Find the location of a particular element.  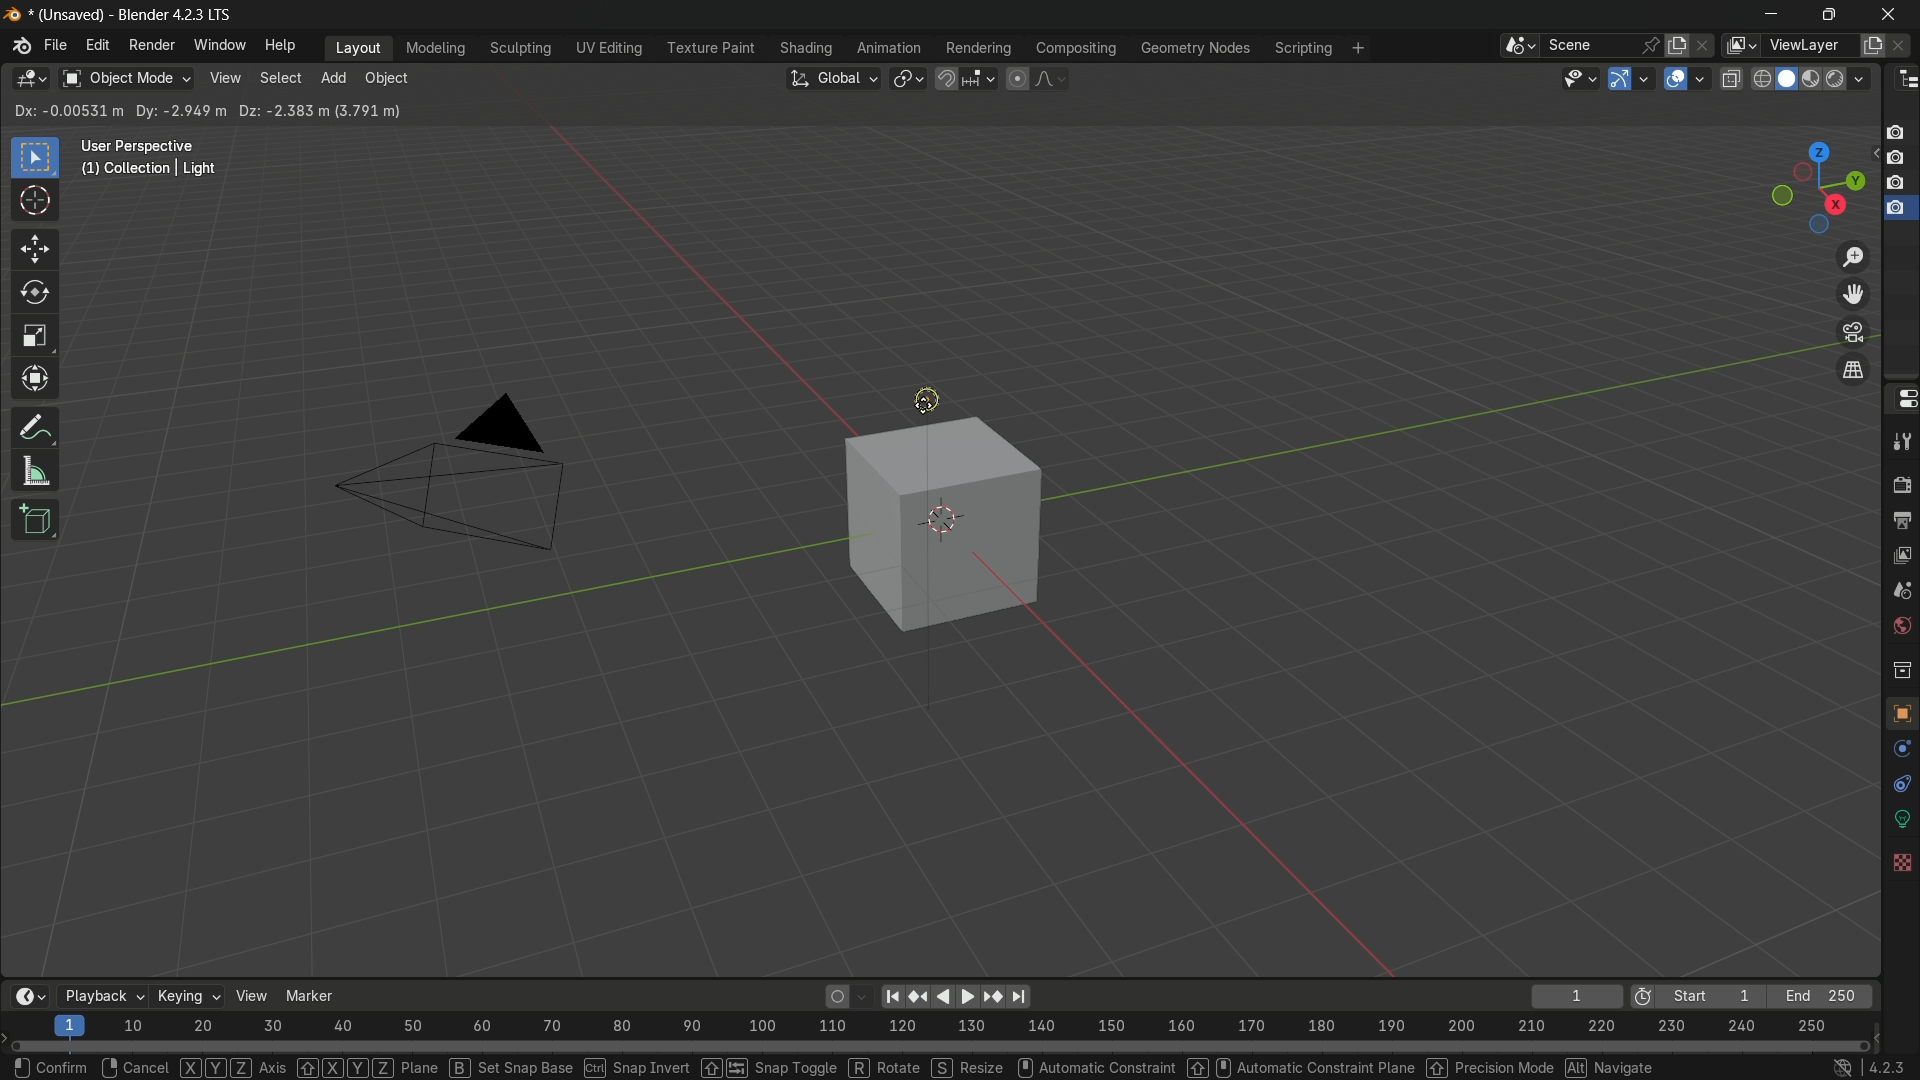

Dx: -0.00531m Dy: -2.949 m Dz: -2.383 m (3.791 m) is located at coordinates (210, 112).